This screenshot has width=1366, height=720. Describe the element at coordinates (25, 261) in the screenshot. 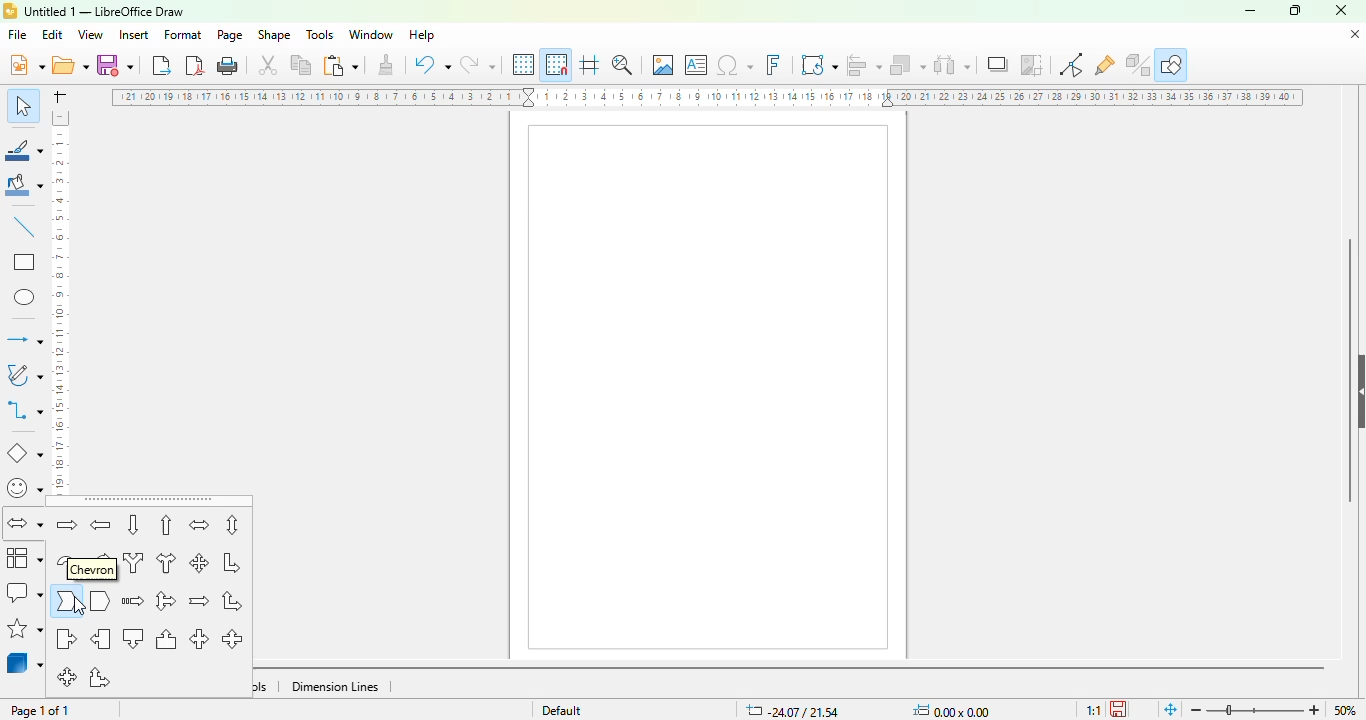

I see `rectangle` at that location.